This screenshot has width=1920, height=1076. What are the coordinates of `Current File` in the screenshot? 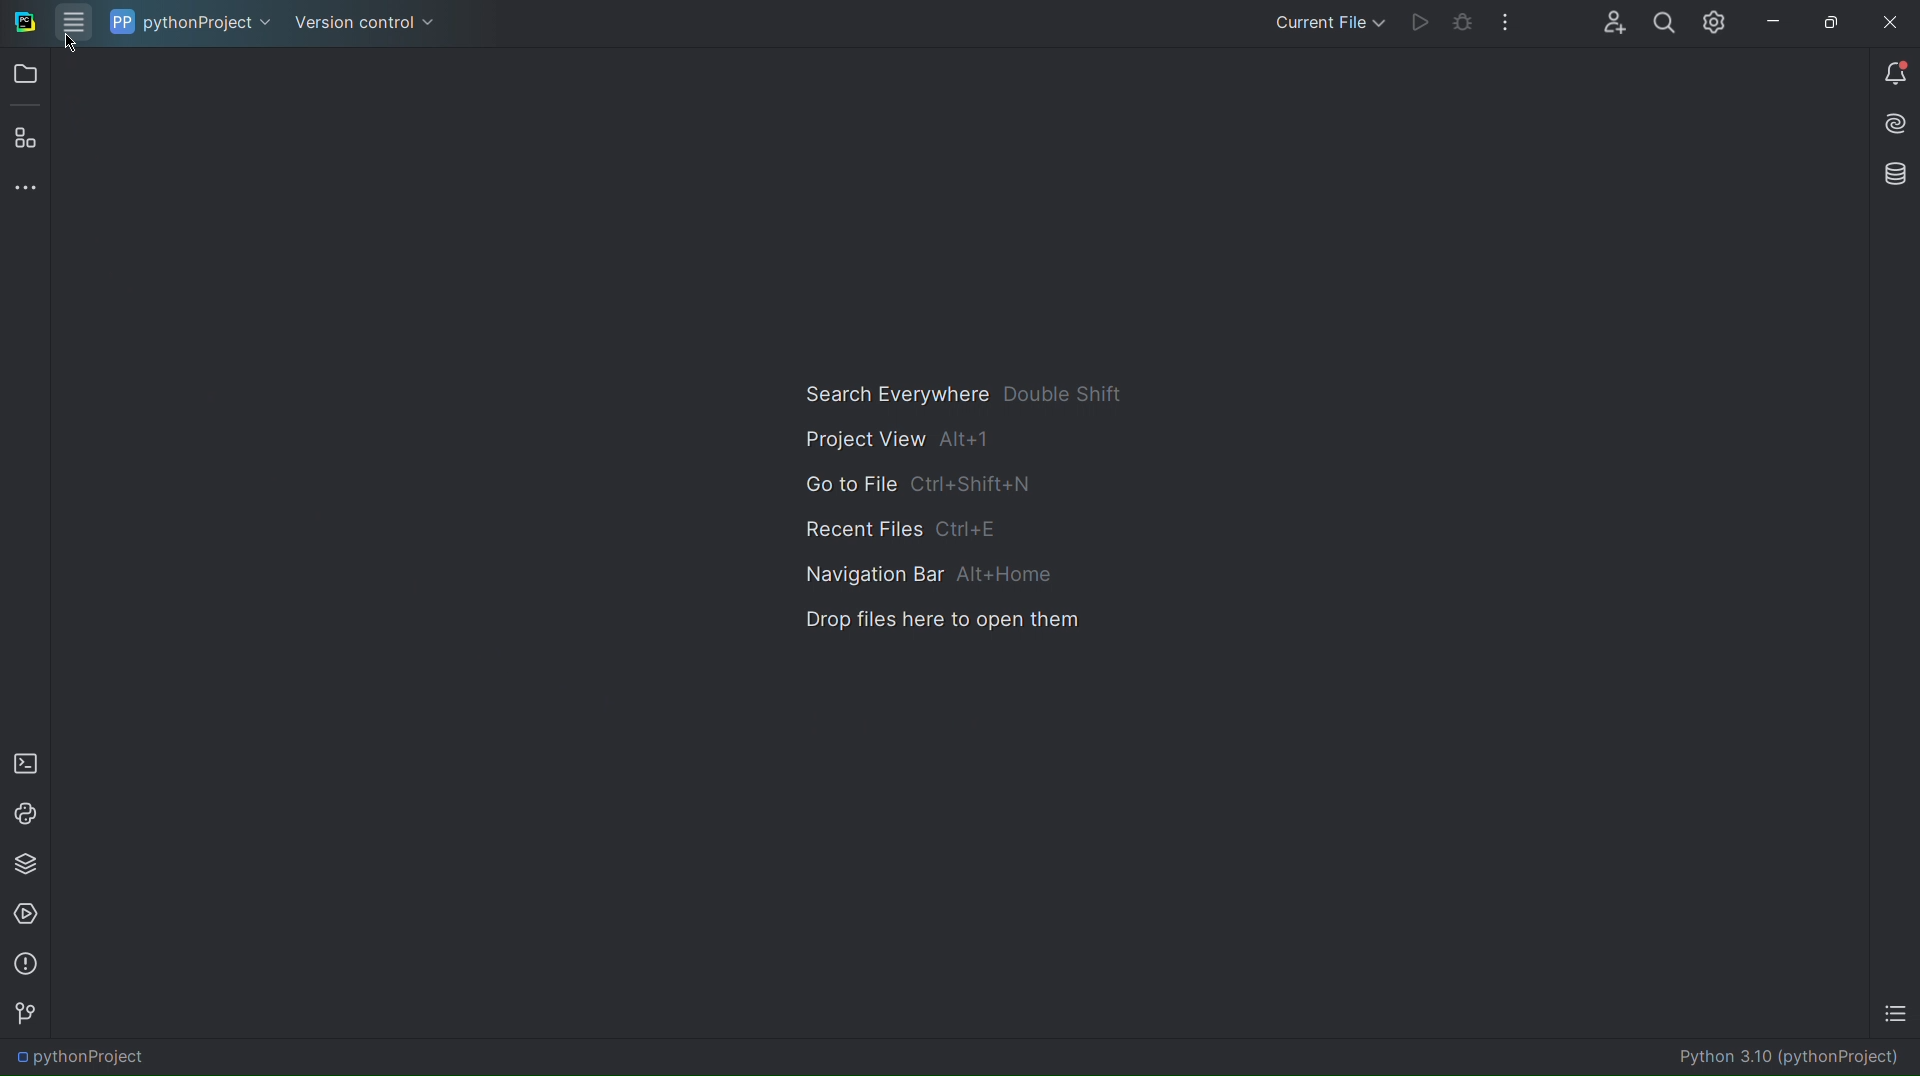 It's located at (1327, 22).